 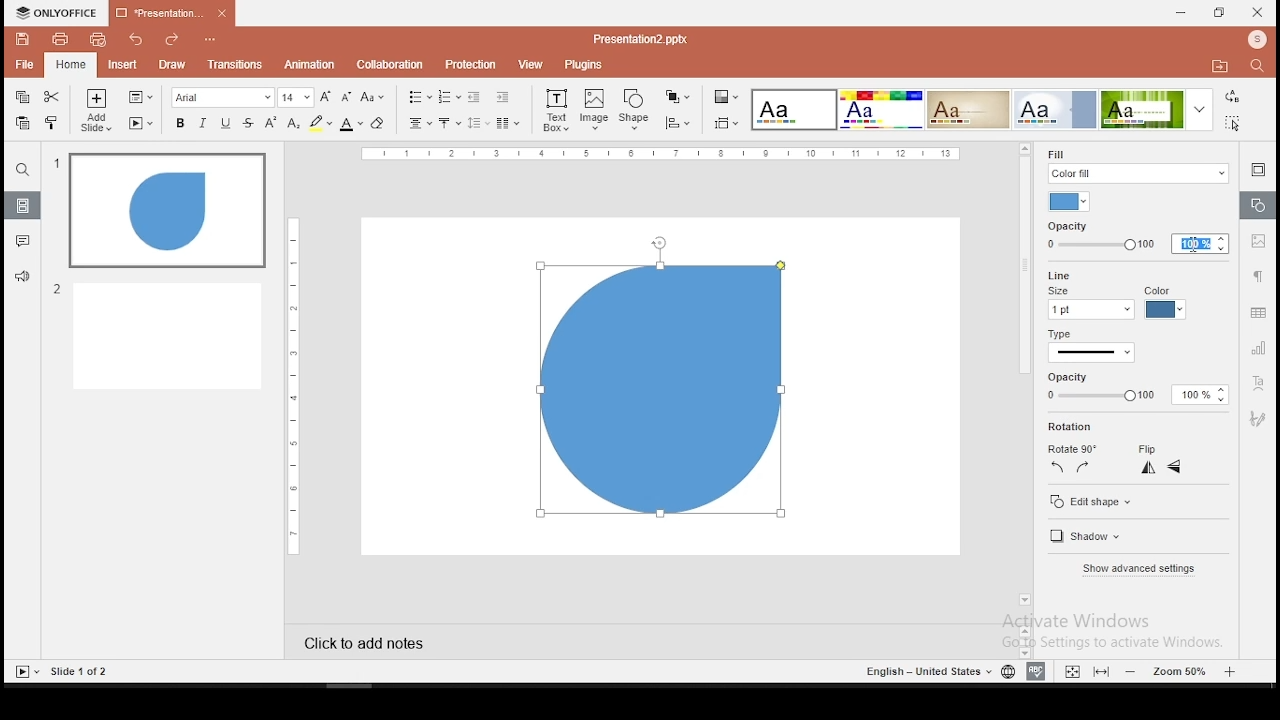 I want to click on slide 1 of 2, so click(x=82, y=672).